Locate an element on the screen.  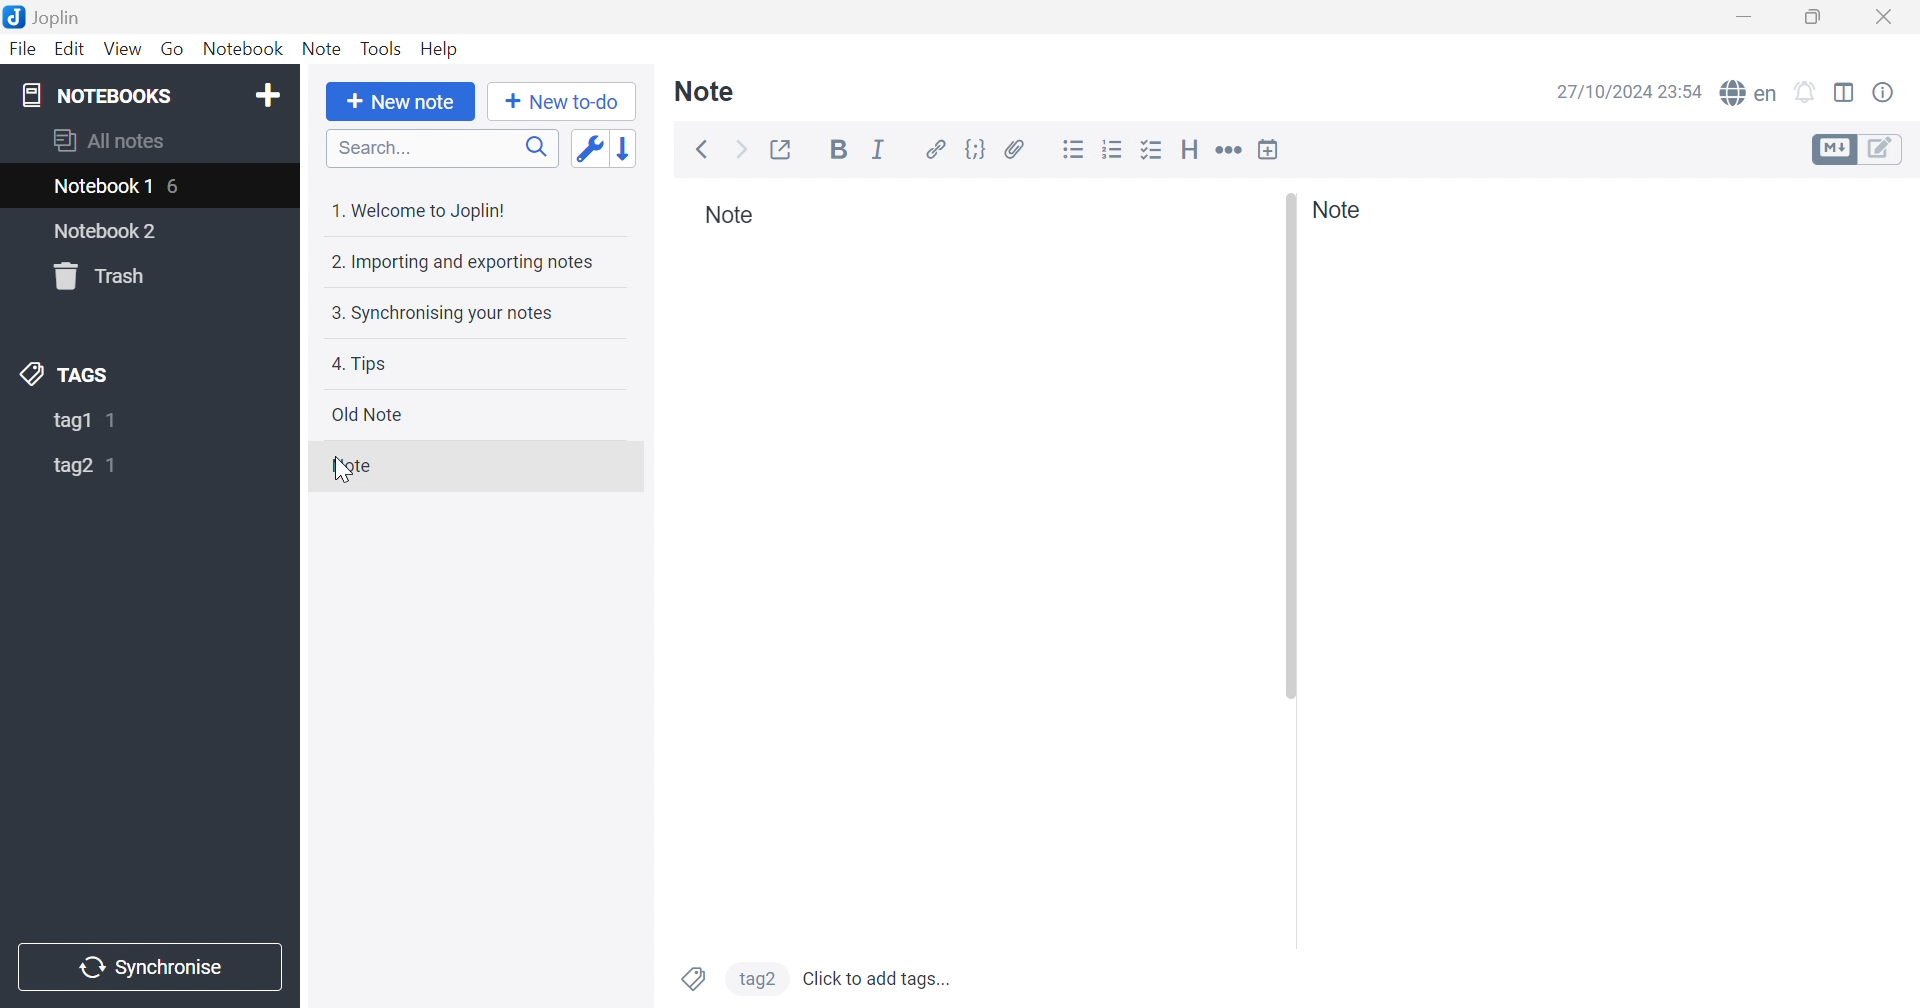
Synchronise is located at coordinates (147, 970).